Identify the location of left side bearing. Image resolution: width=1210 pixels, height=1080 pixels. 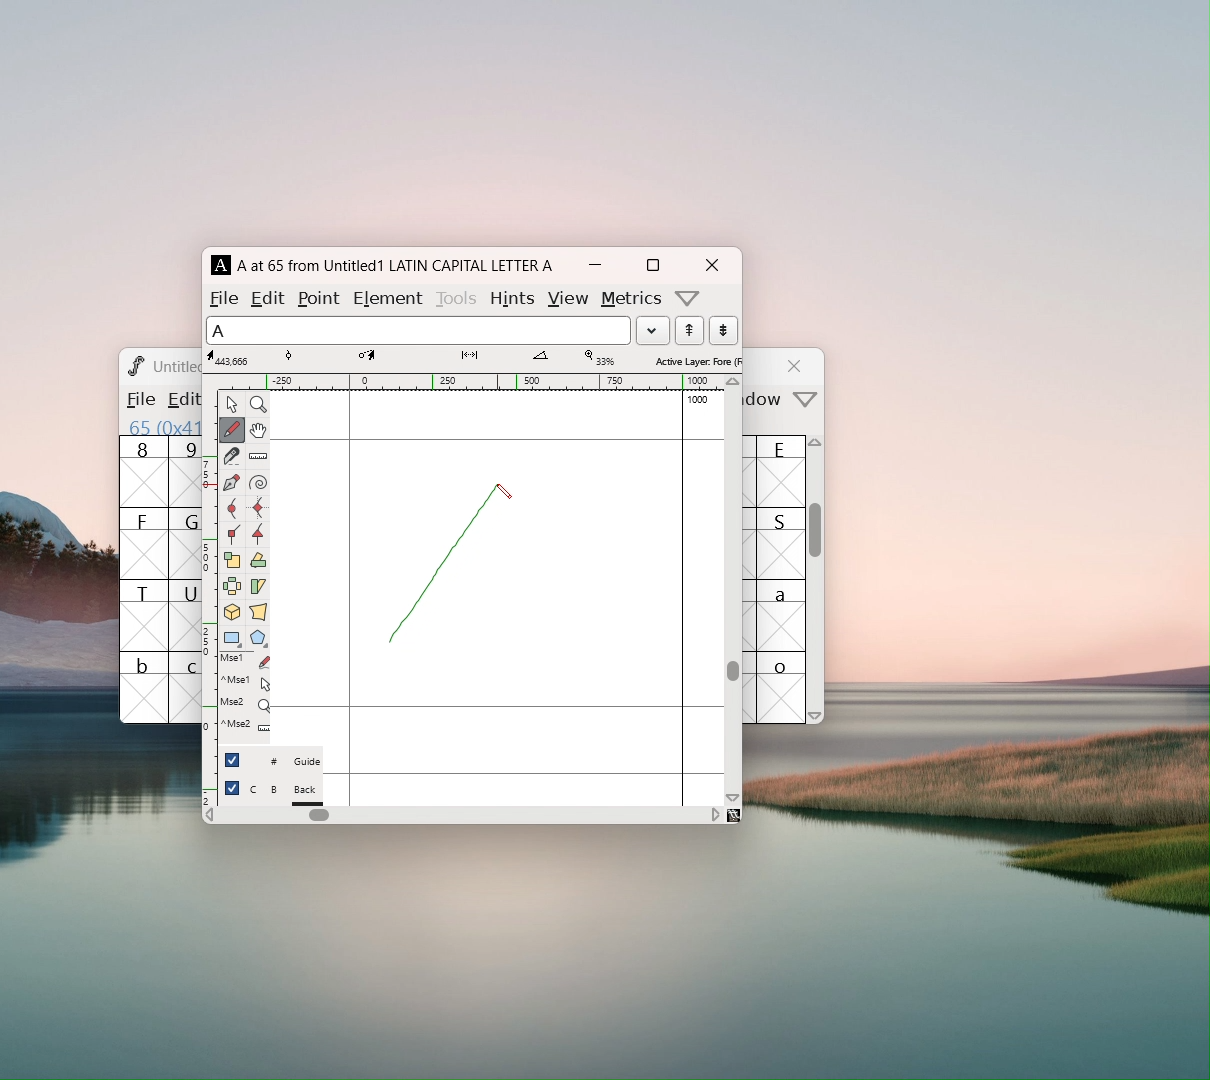
(350, 597).